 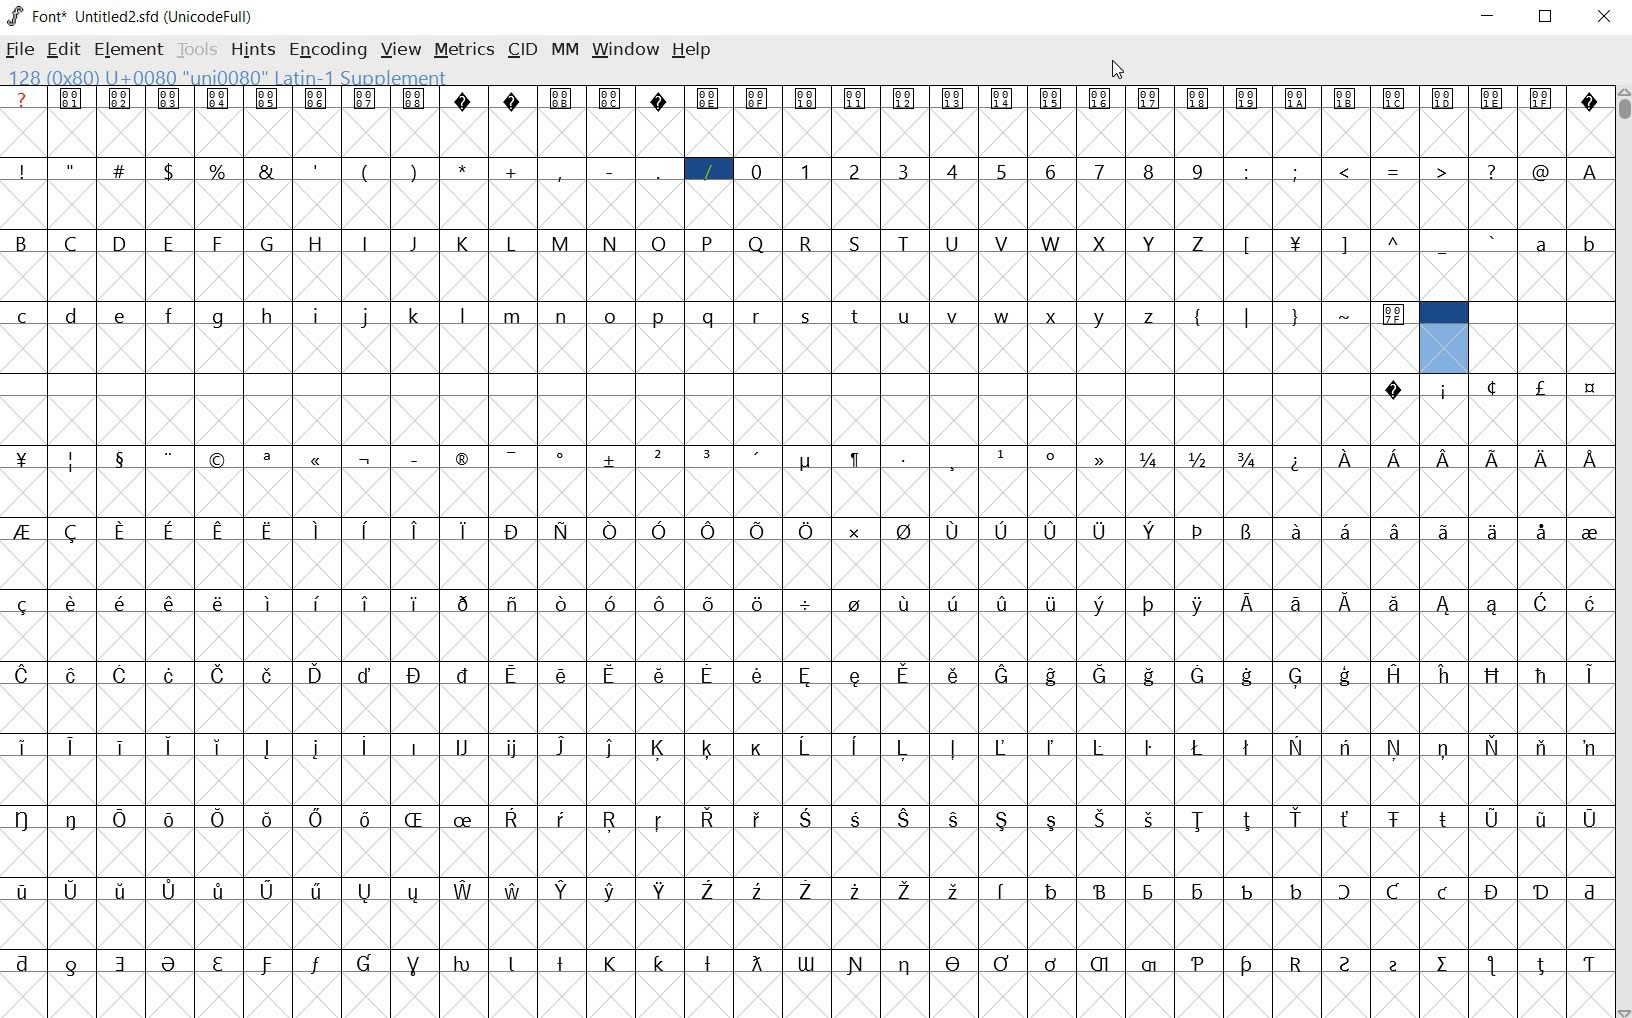 What do you see at coordinates (660, 316) in the screenshot?
I see `p` at bounding box center [660, 316].